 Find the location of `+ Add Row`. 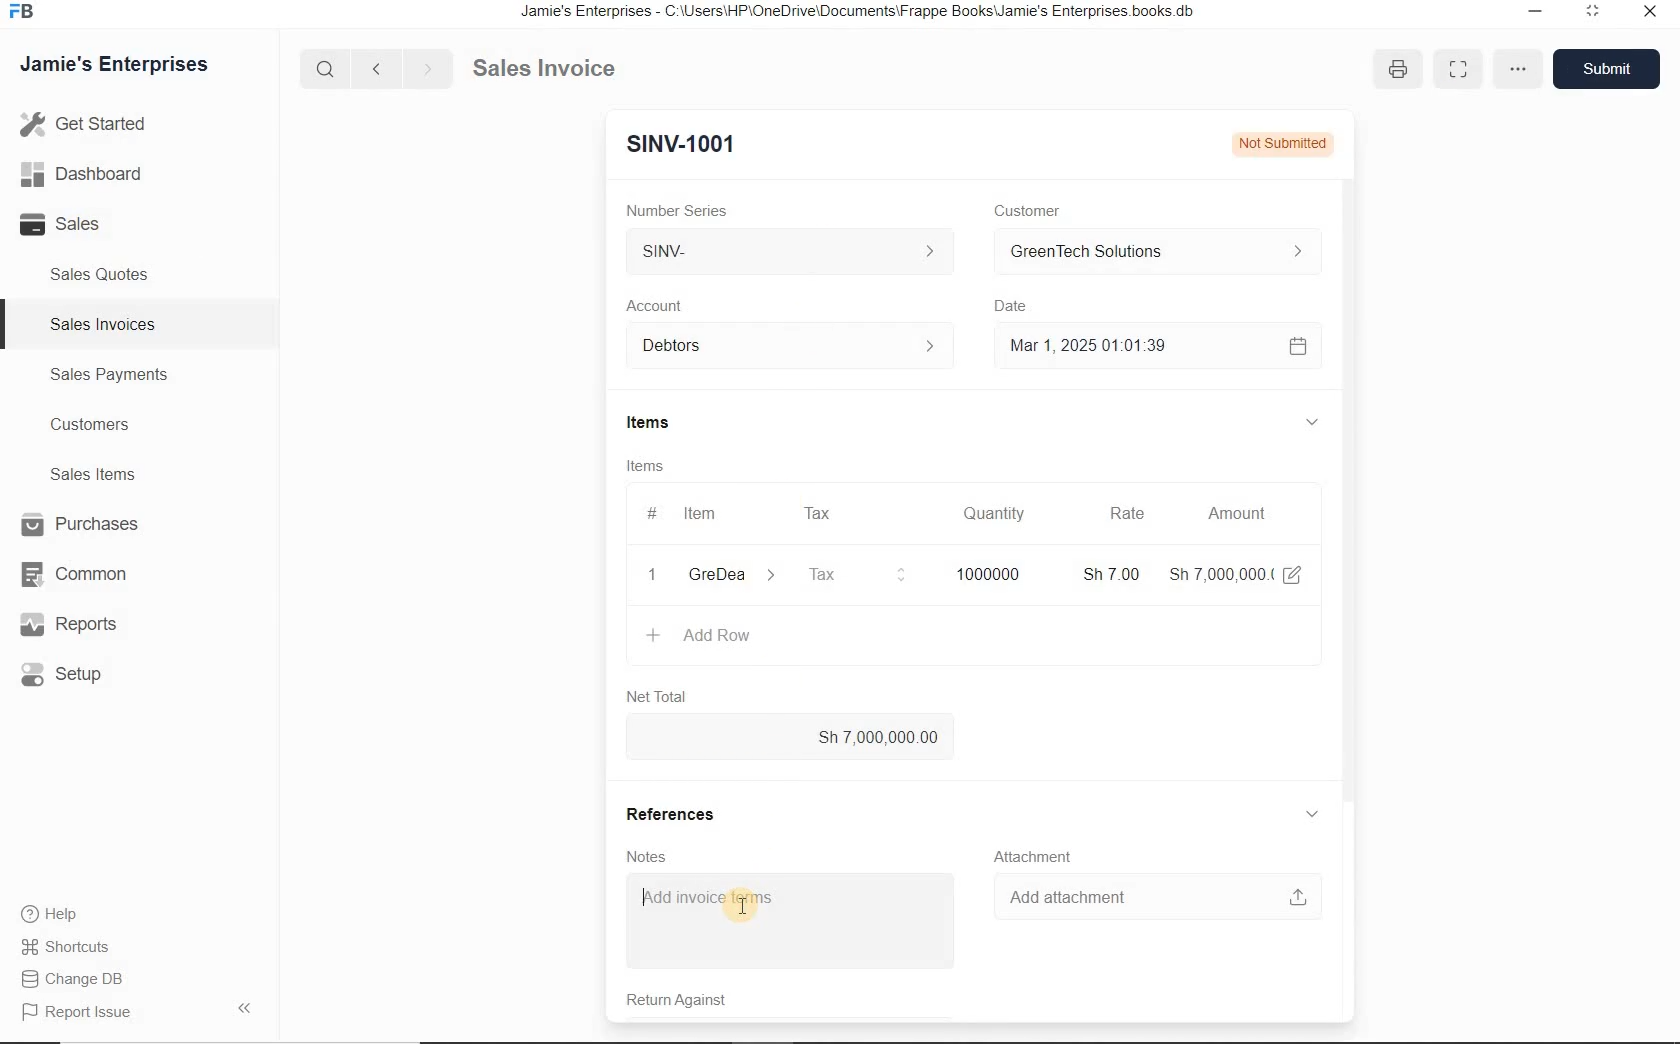

+ Add Row is located at coordinates (699, 638).